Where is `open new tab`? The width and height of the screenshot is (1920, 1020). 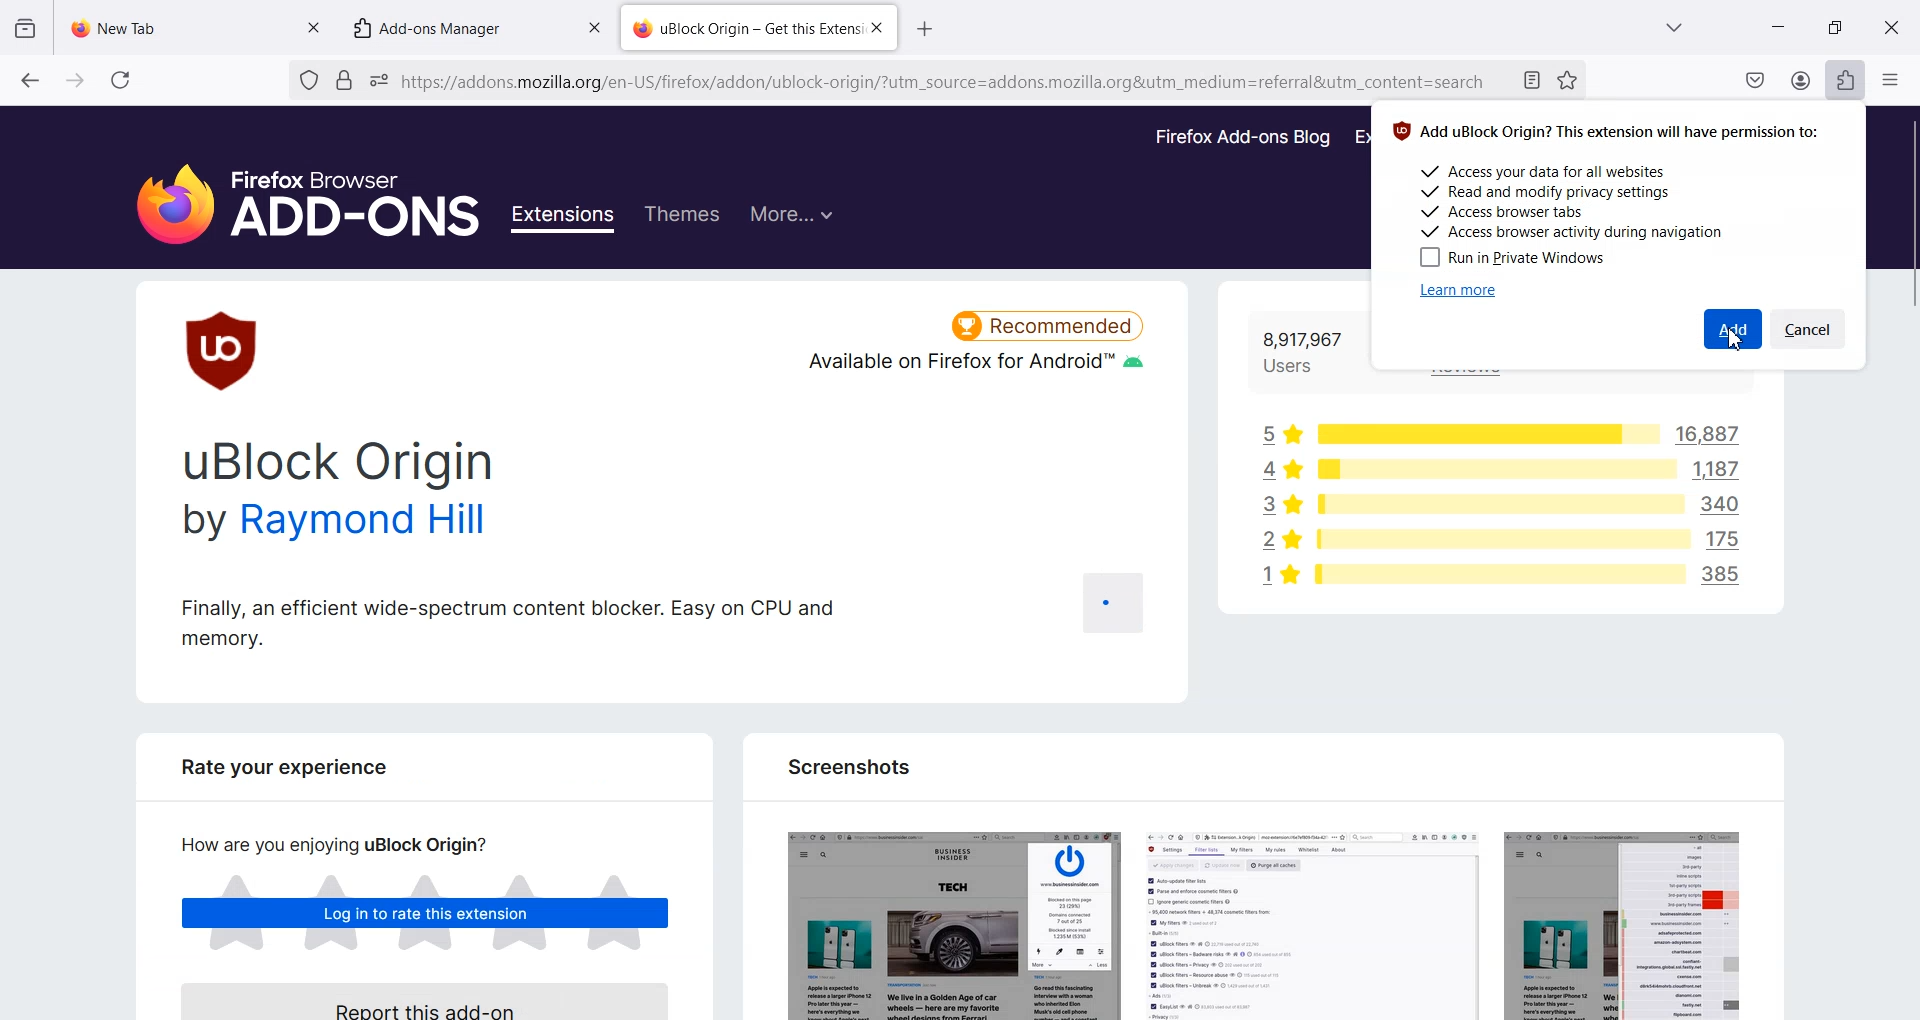 open new tab is located at coordinates (929, 26).